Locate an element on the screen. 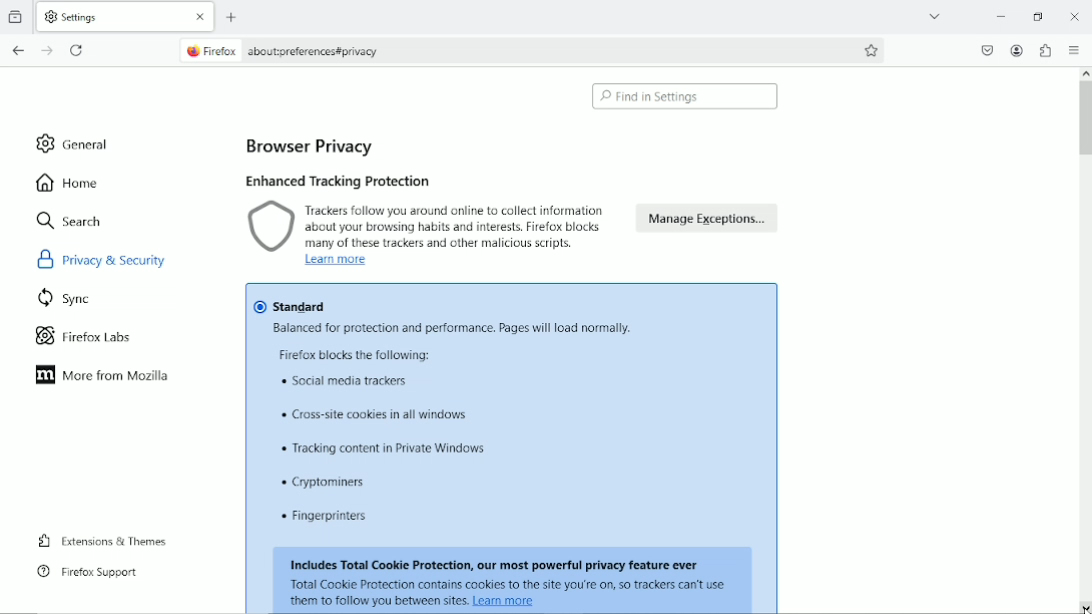 This screenshot has width=1092, height=614. site is located at coordinates (320, 50).